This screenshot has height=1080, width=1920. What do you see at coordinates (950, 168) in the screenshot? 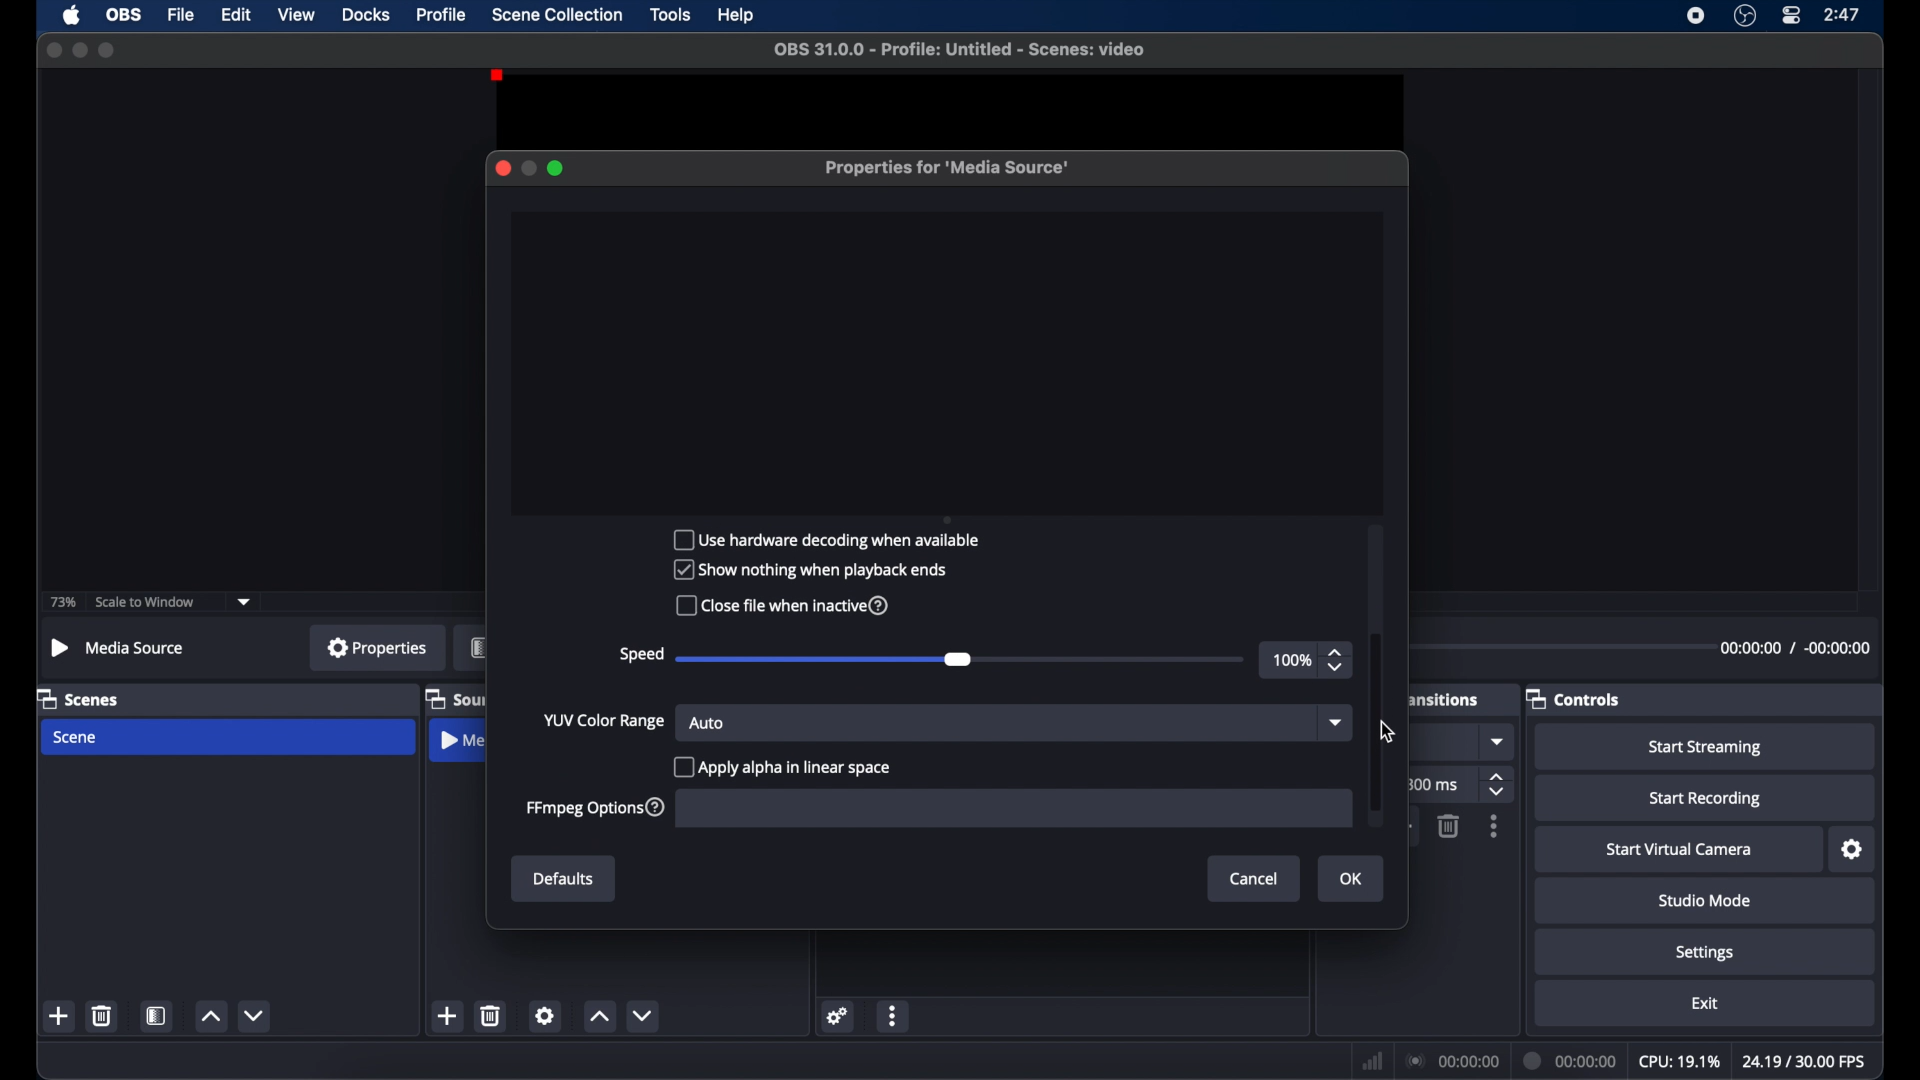
I see `properties for media source` at bounding box center [950, 168].